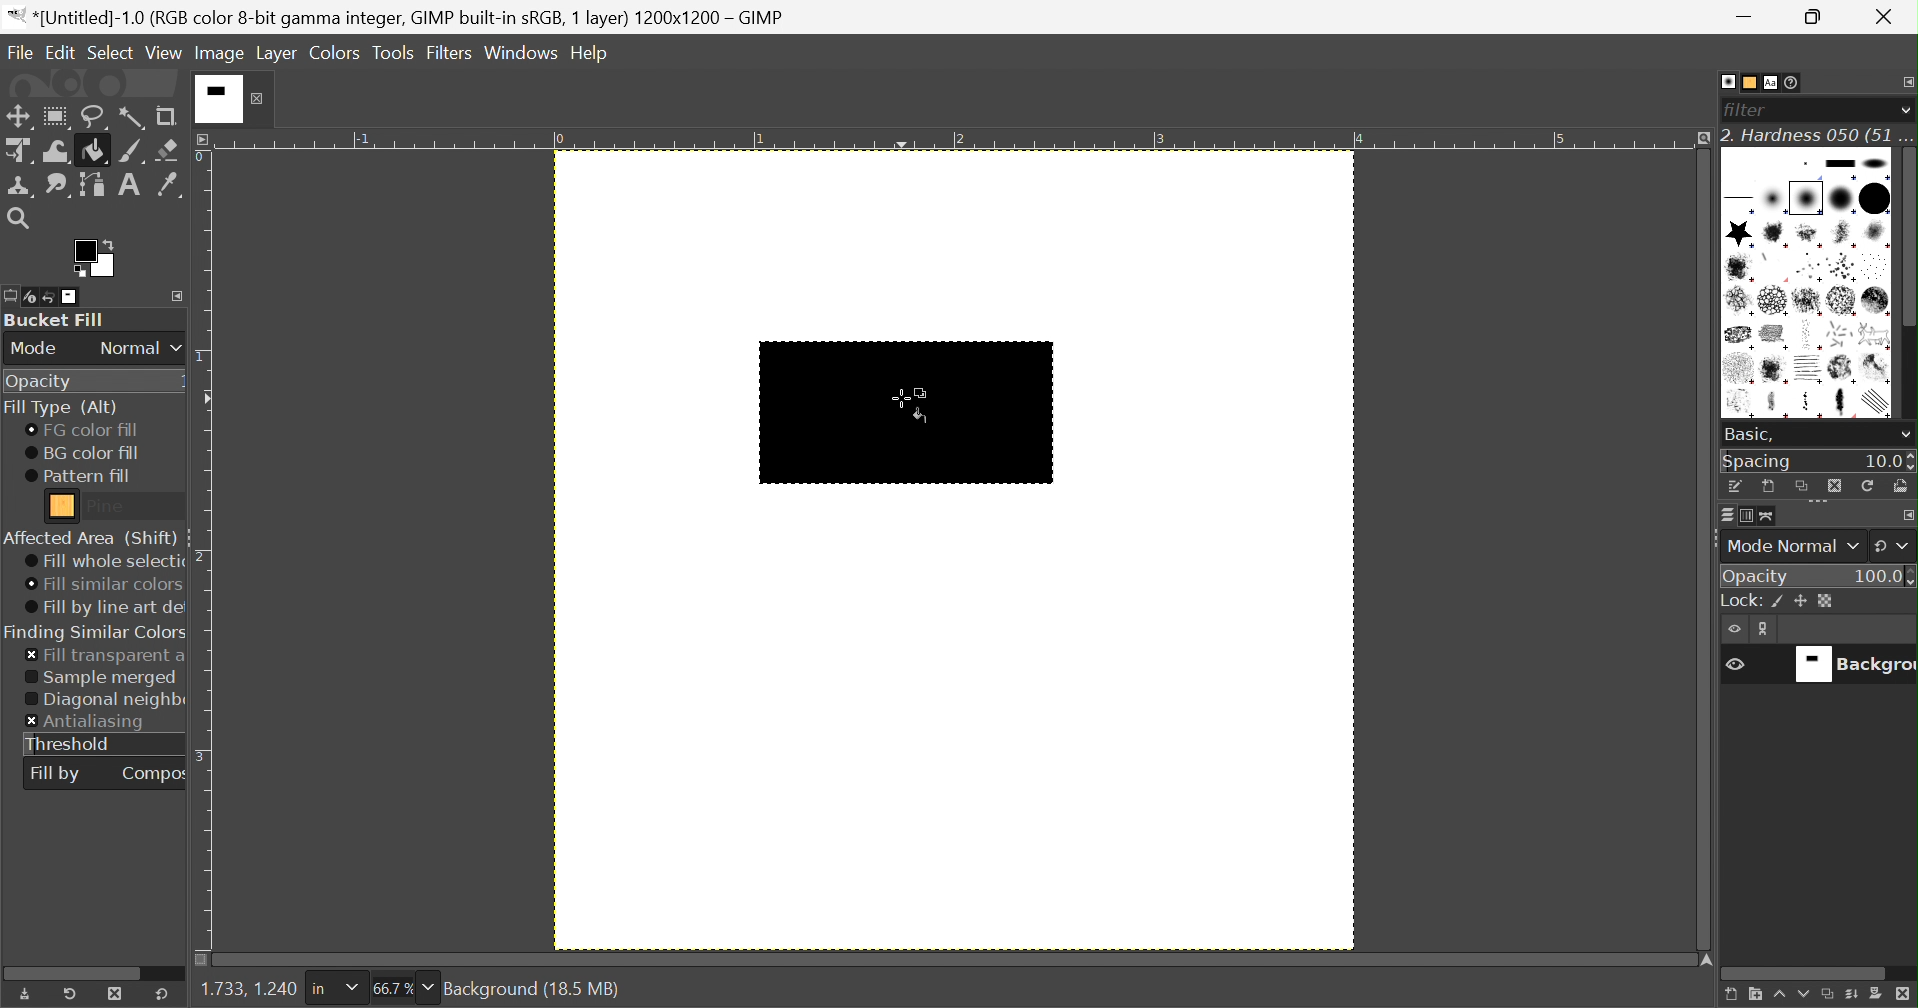 The image size is (1918, 1008). I want to click on Free Select Tool, so click(95, 118).